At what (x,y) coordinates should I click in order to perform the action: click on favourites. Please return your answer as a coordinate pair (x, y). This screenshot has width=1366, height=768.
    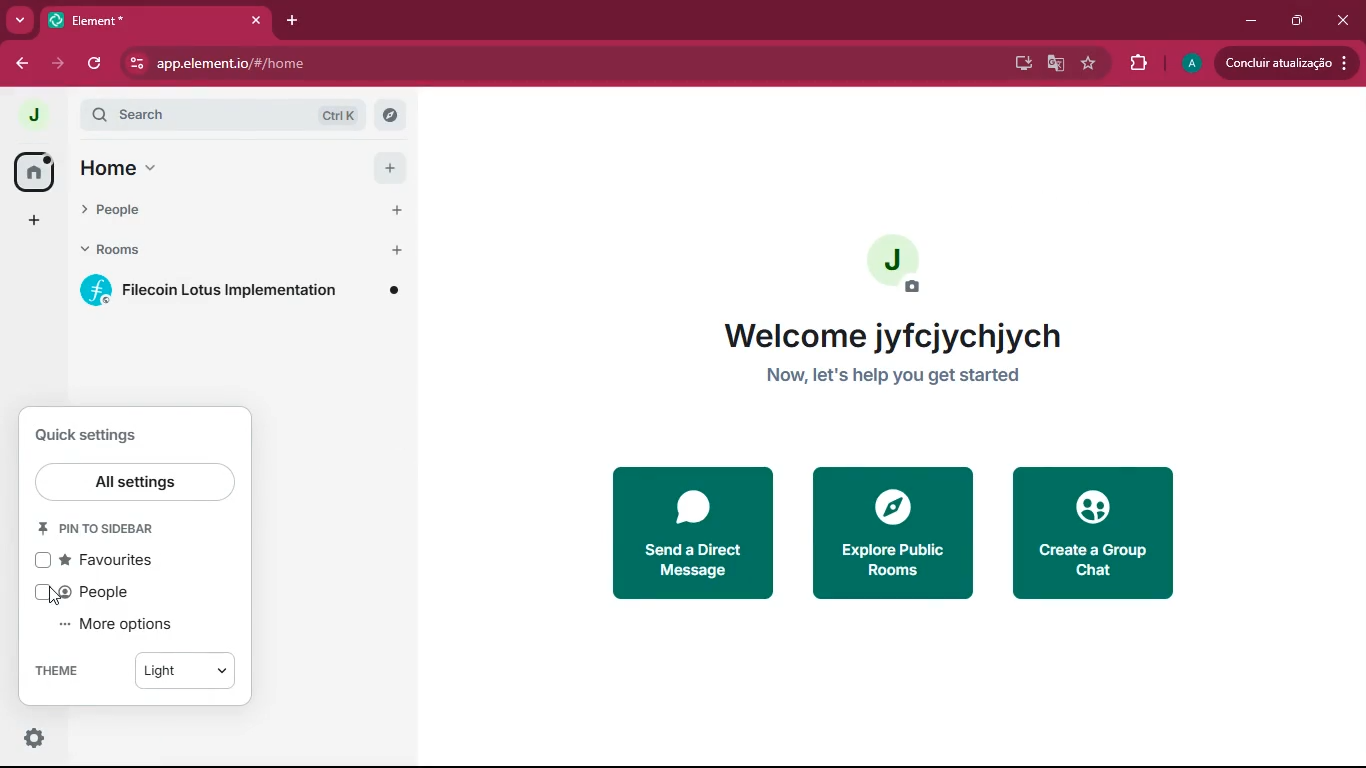
    Looking at the image, I should click on (107, 559).